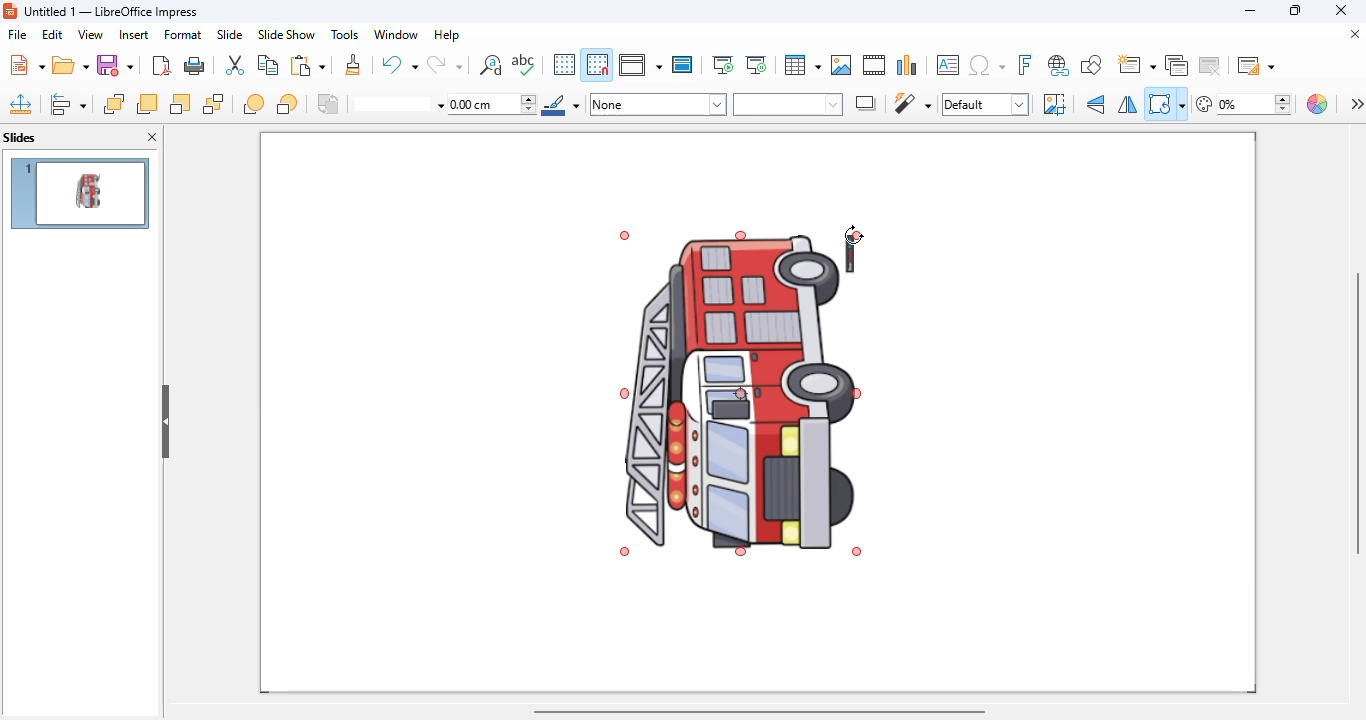 The width and height of the screenshot is (1366, 720). Describe the element at coordinates (760, 712) in the screenshot. I see `horizontal scroll bar` at that location.